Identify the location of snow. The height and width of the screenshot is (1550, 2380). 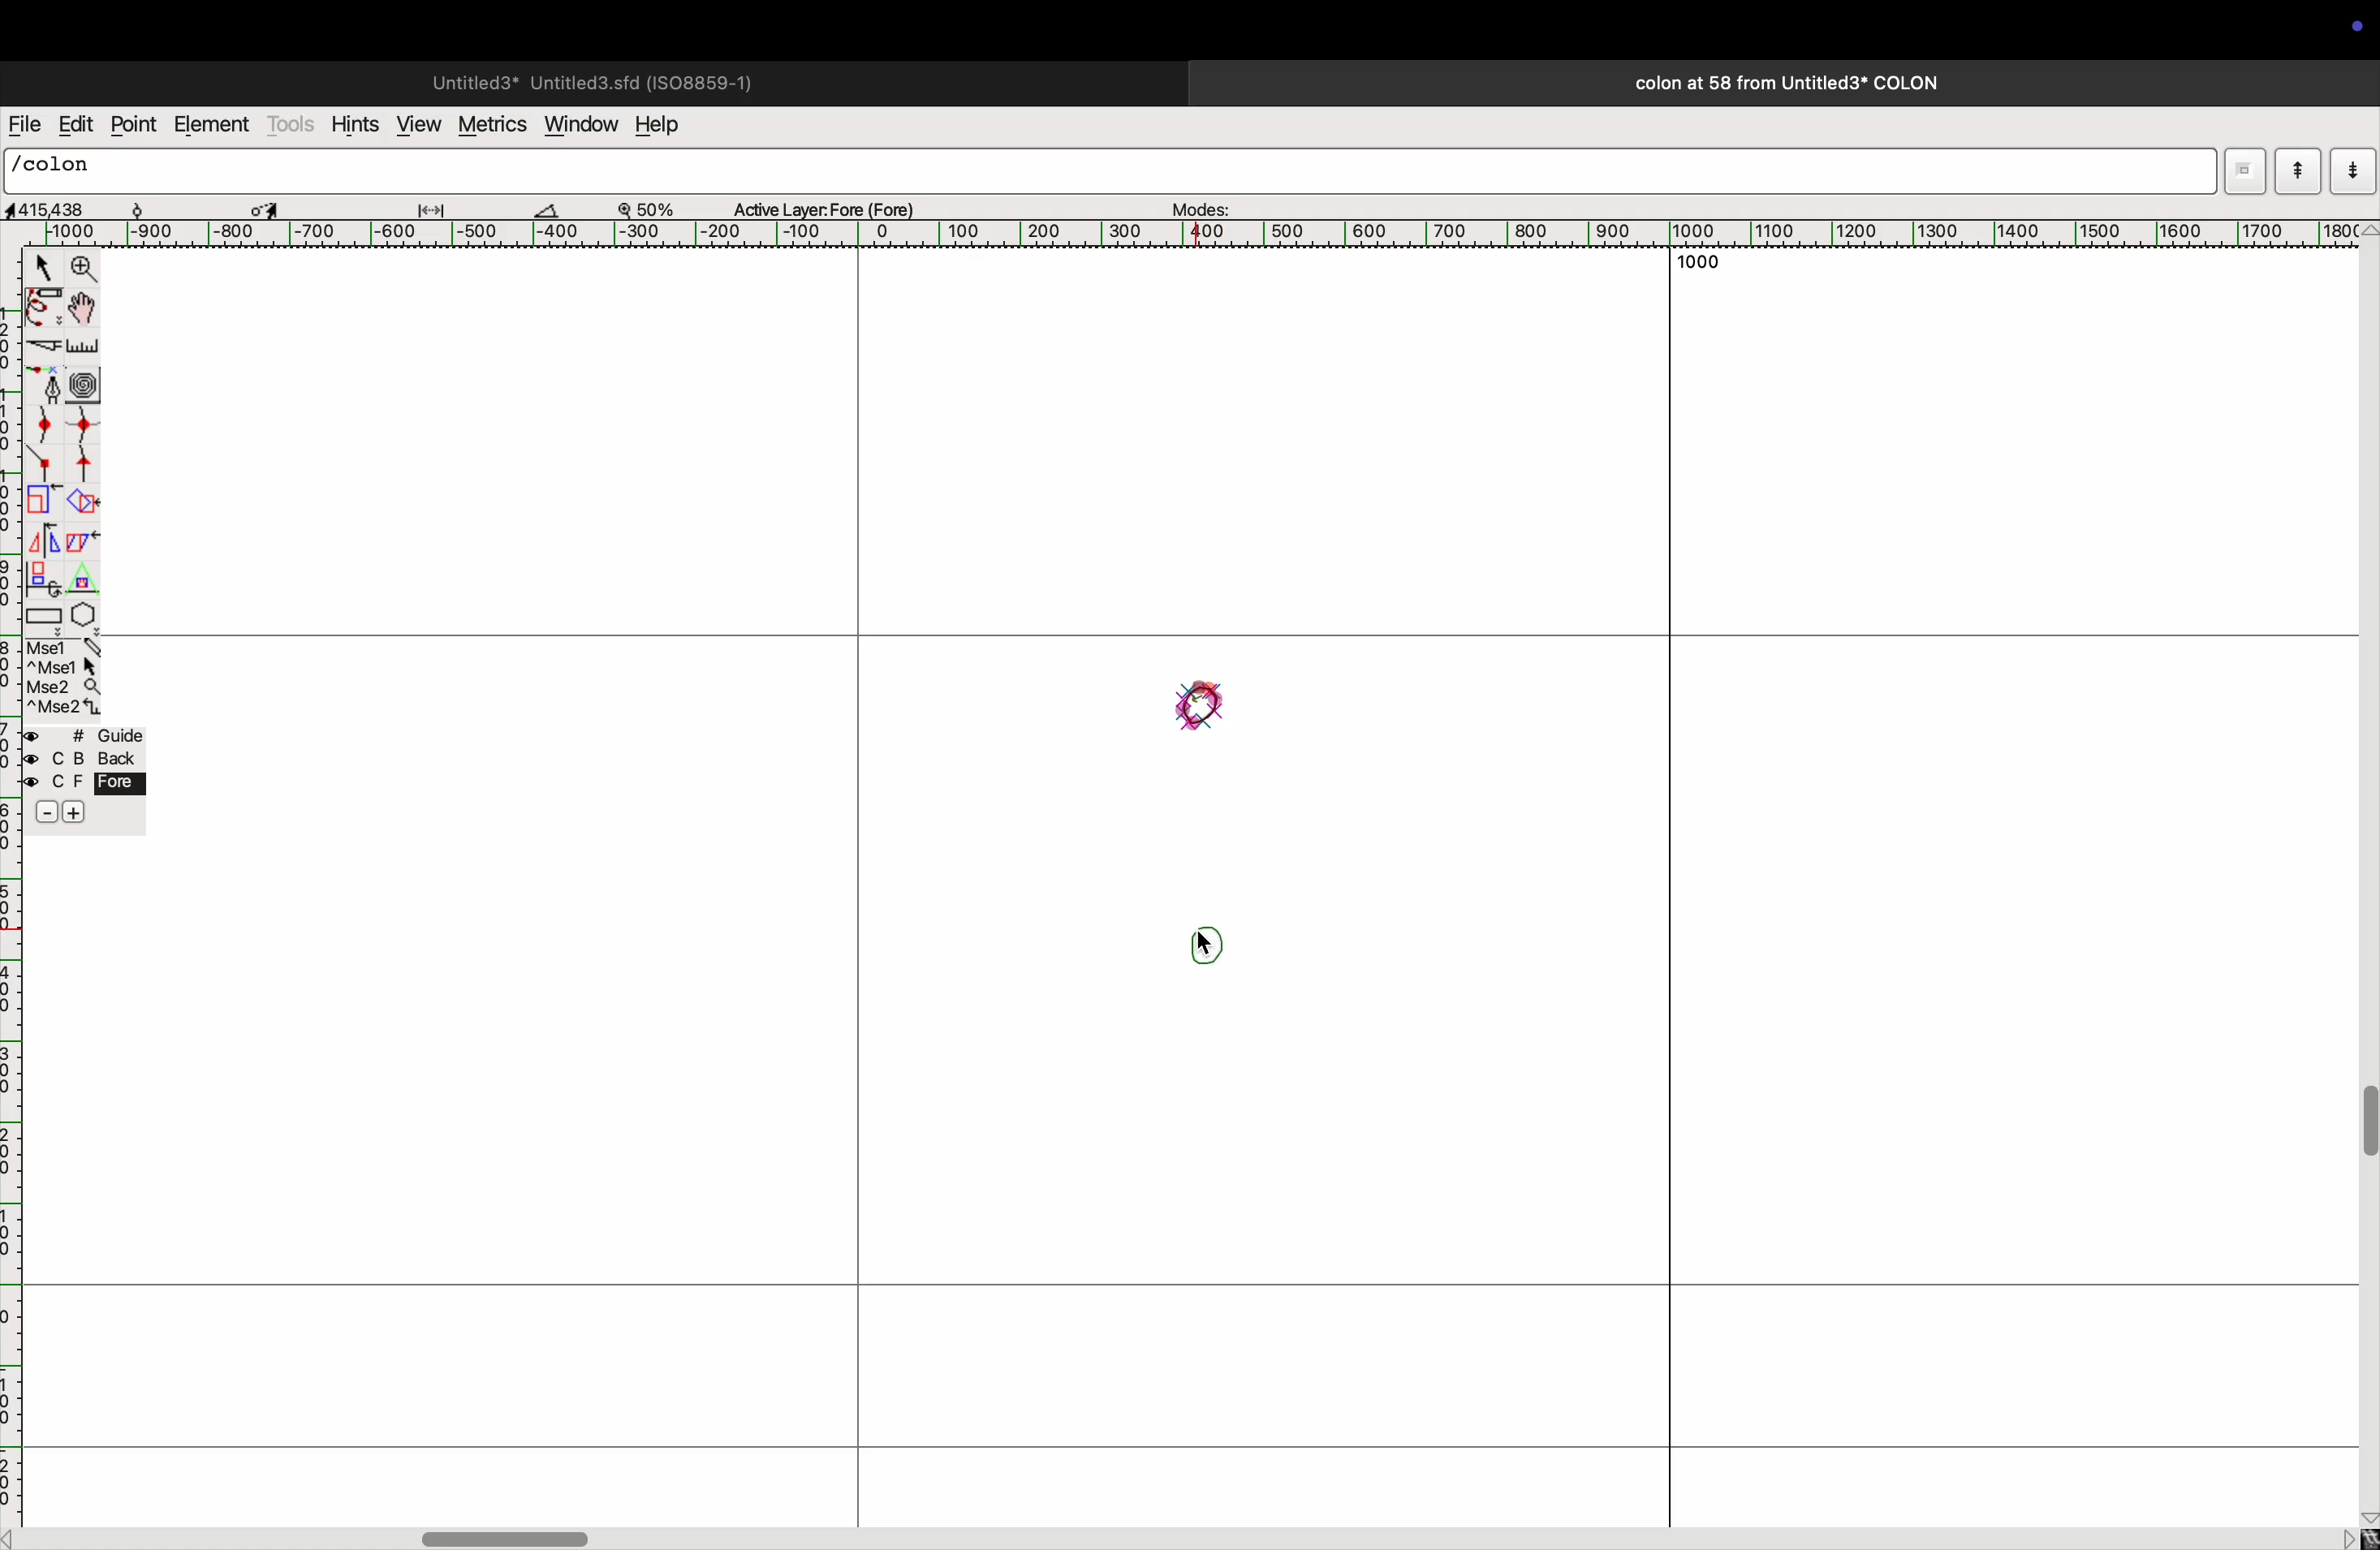
(157, 207).